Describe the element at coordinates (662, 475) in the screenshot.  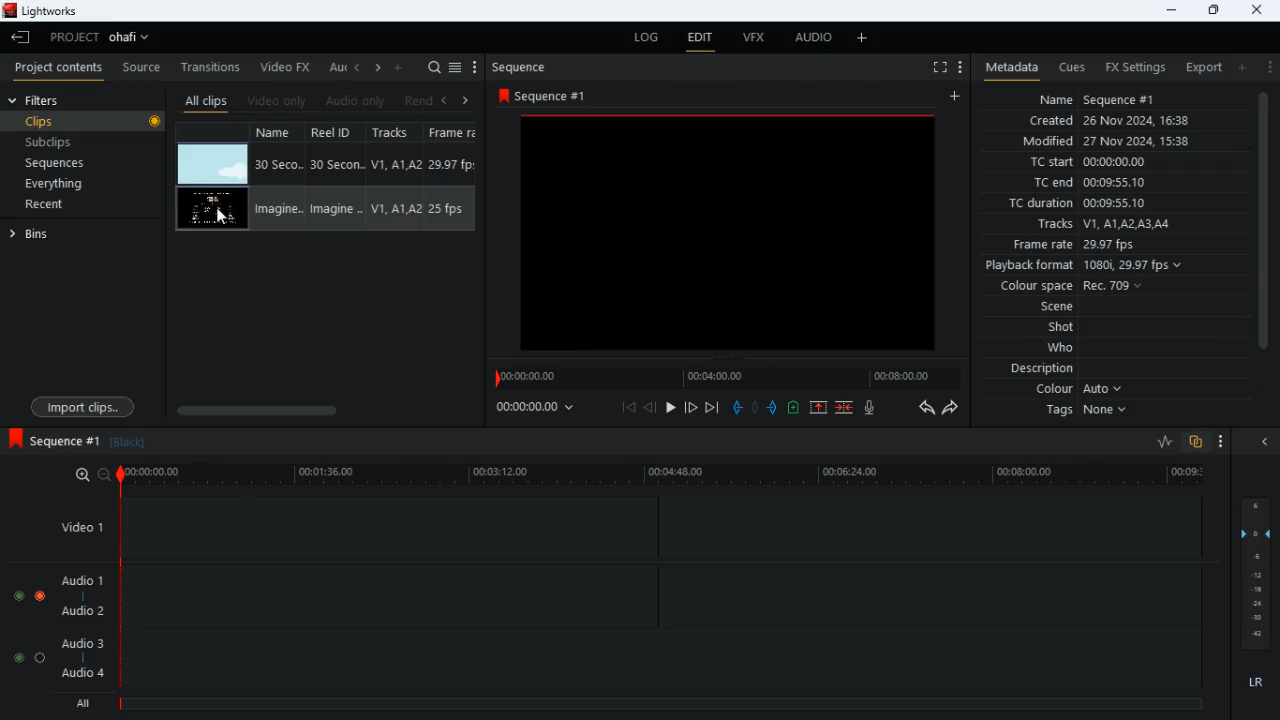
I see `time` at that location.